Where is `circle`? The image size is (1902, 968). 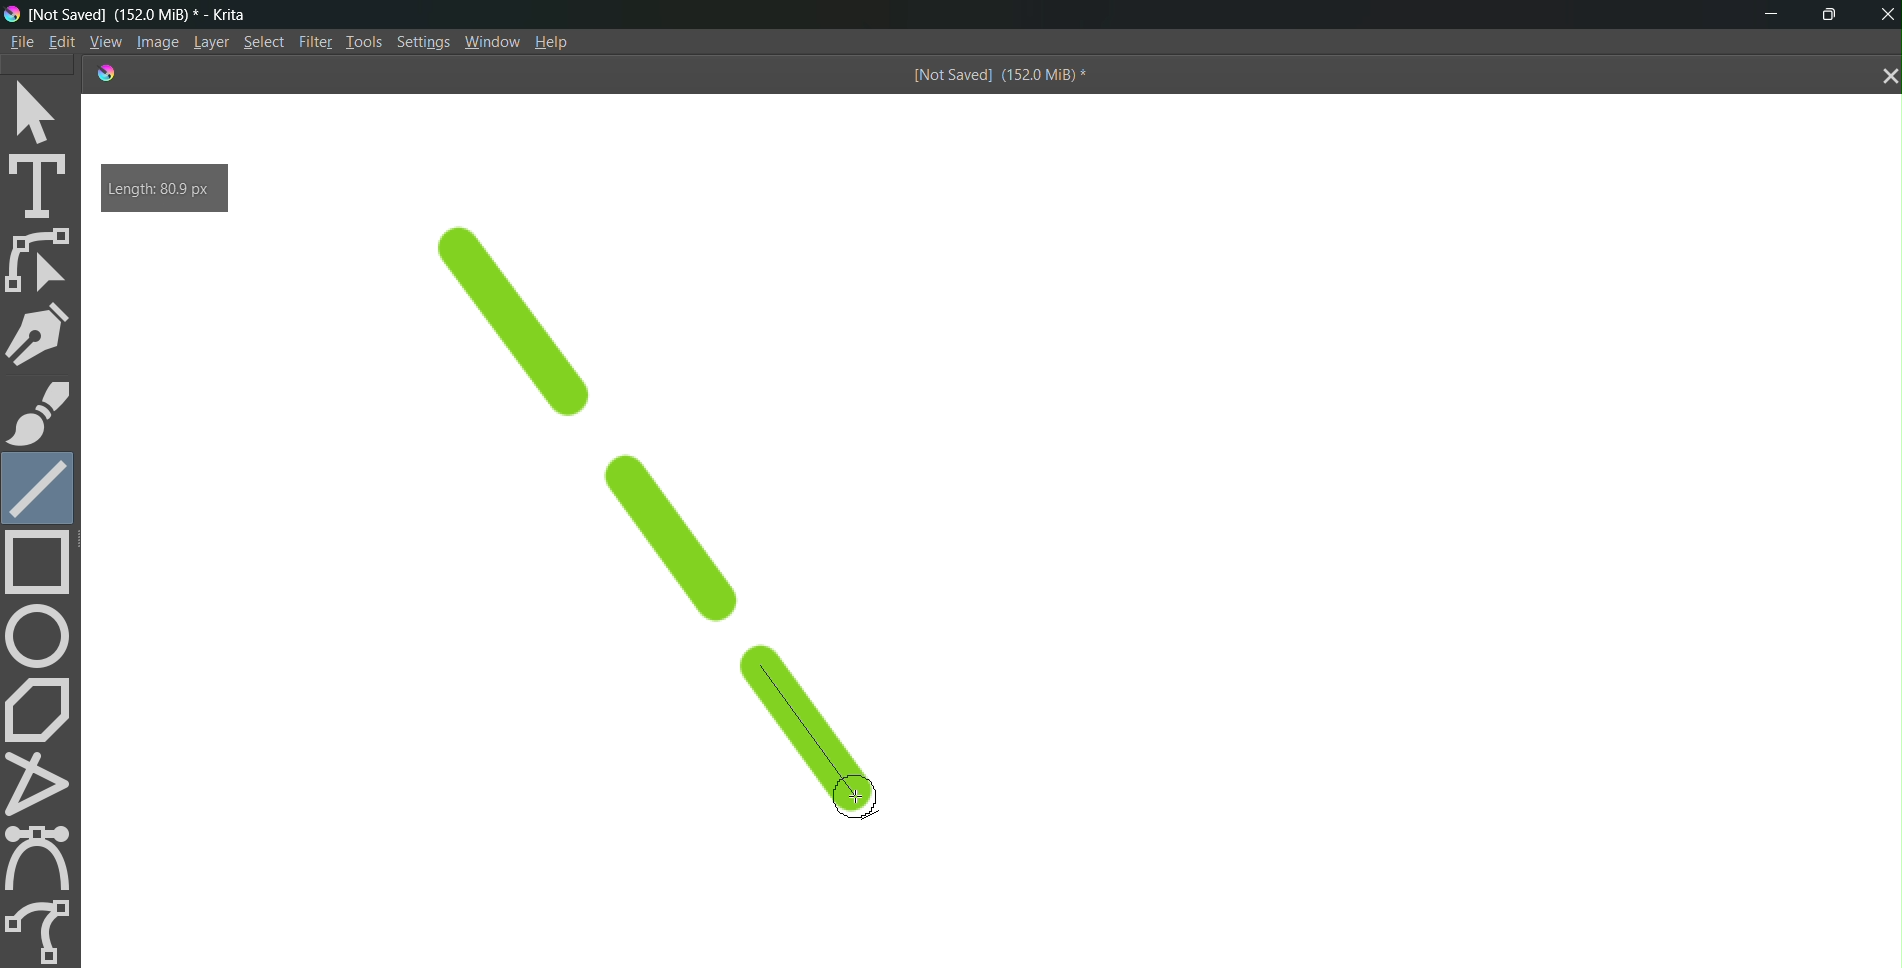
circle is located at coordinates (40, 635).